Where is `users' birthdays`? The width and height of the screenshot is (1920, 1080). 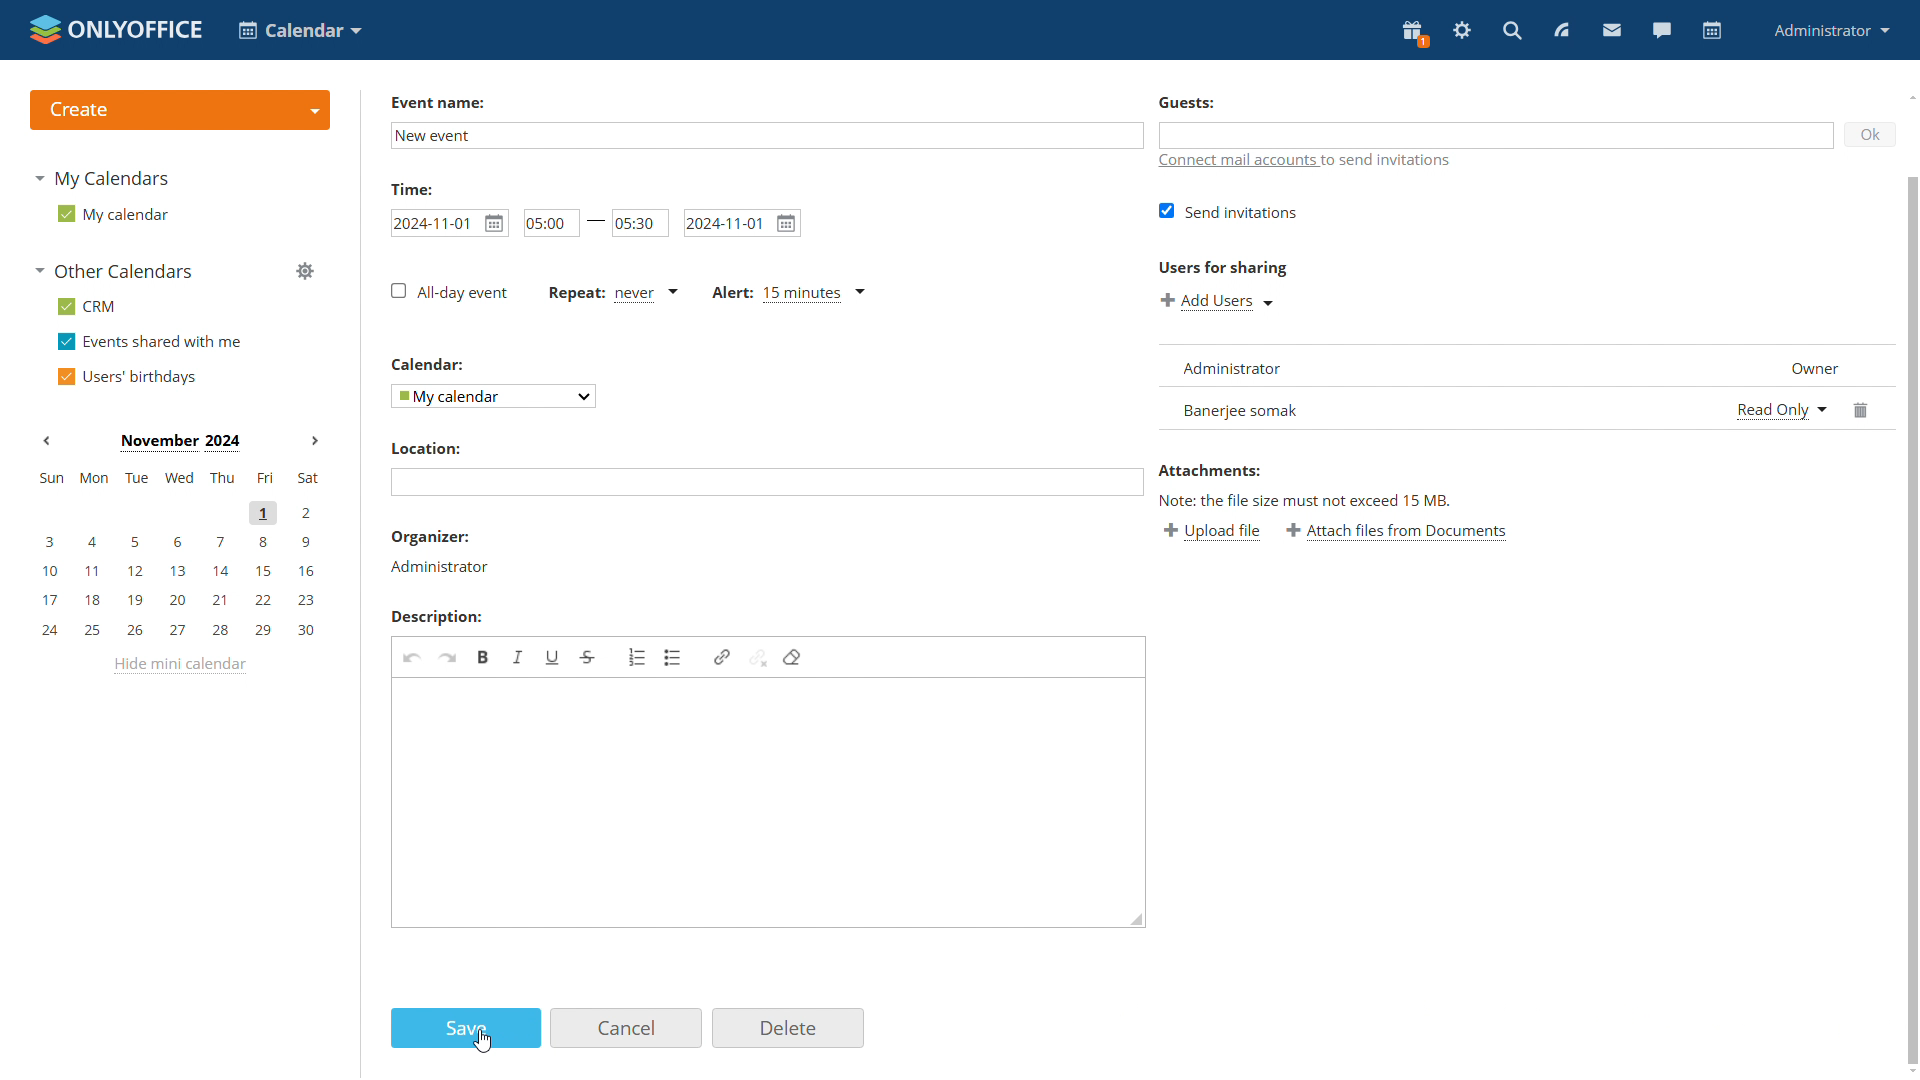
users' birthdays is located at coordinates (131, 378).